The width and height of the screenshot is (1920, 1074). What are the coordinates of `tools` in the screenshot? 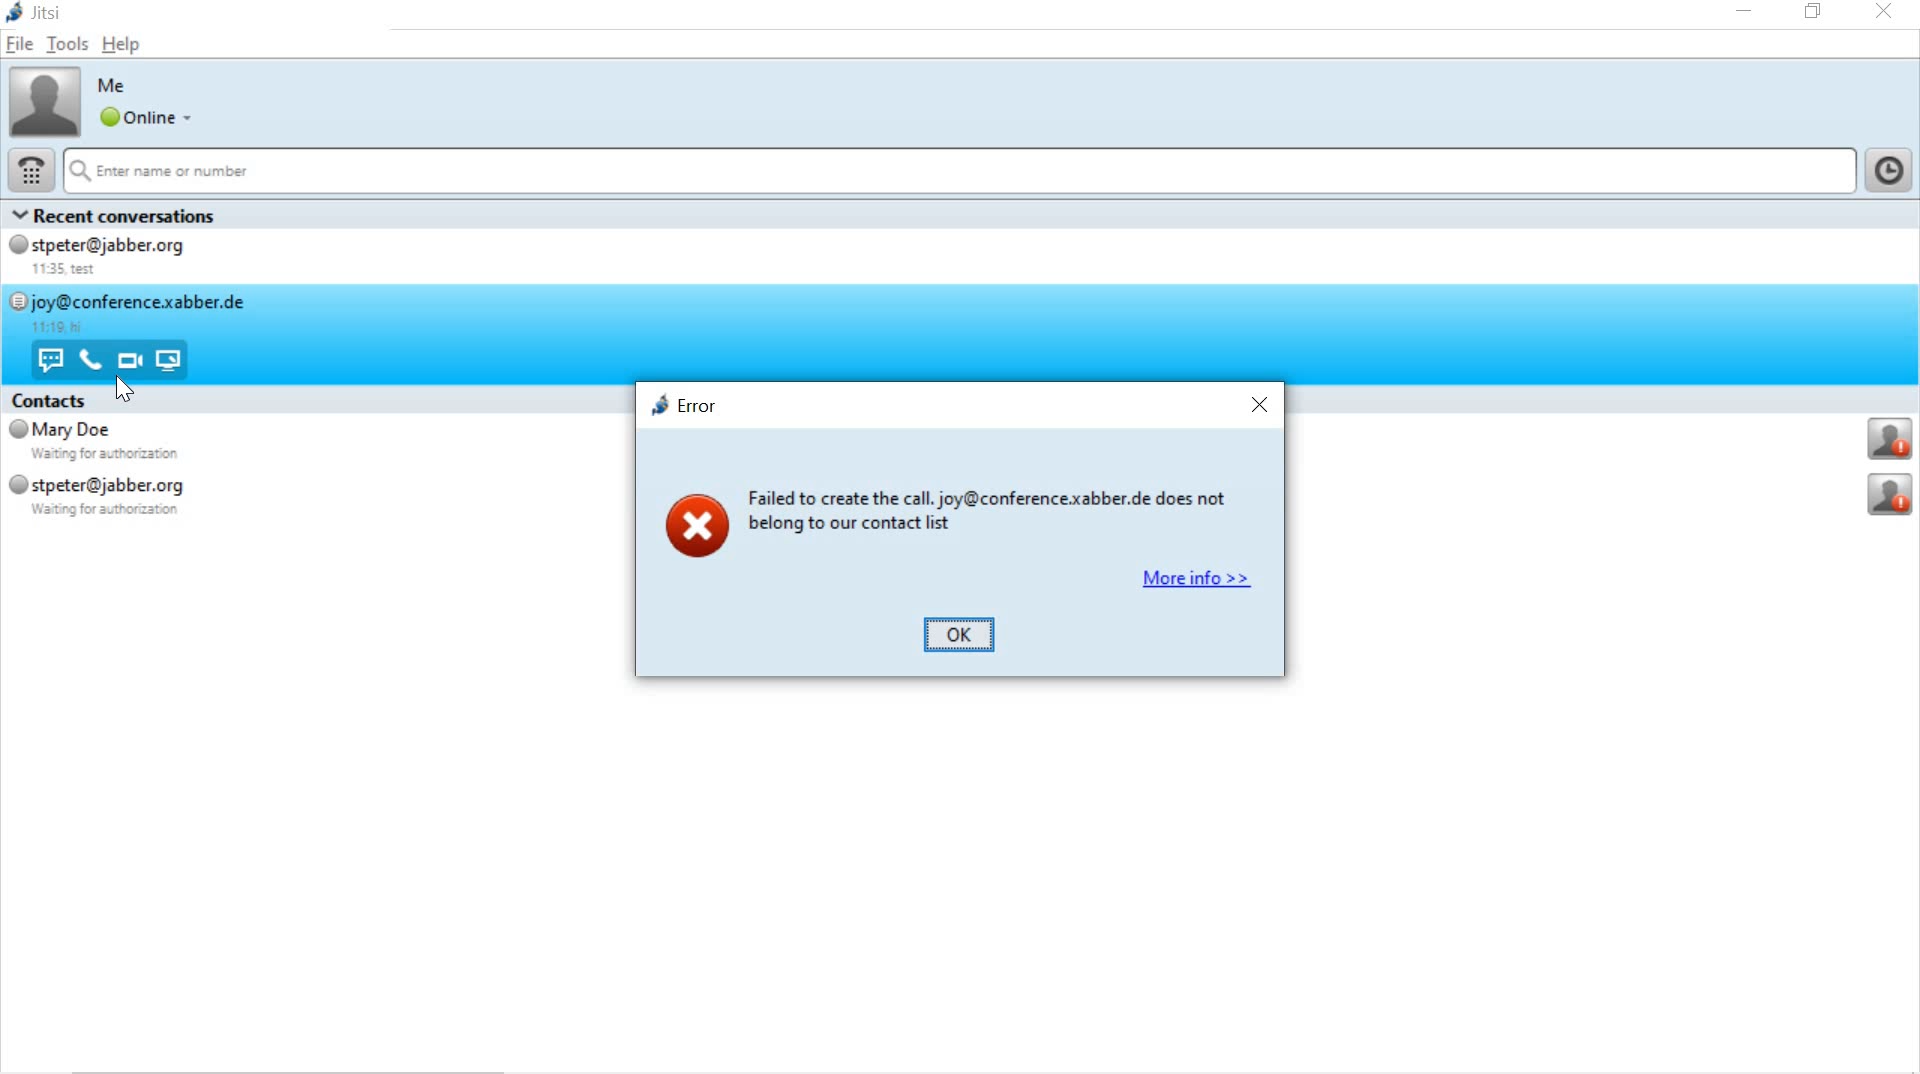 It's located at (65, 44).